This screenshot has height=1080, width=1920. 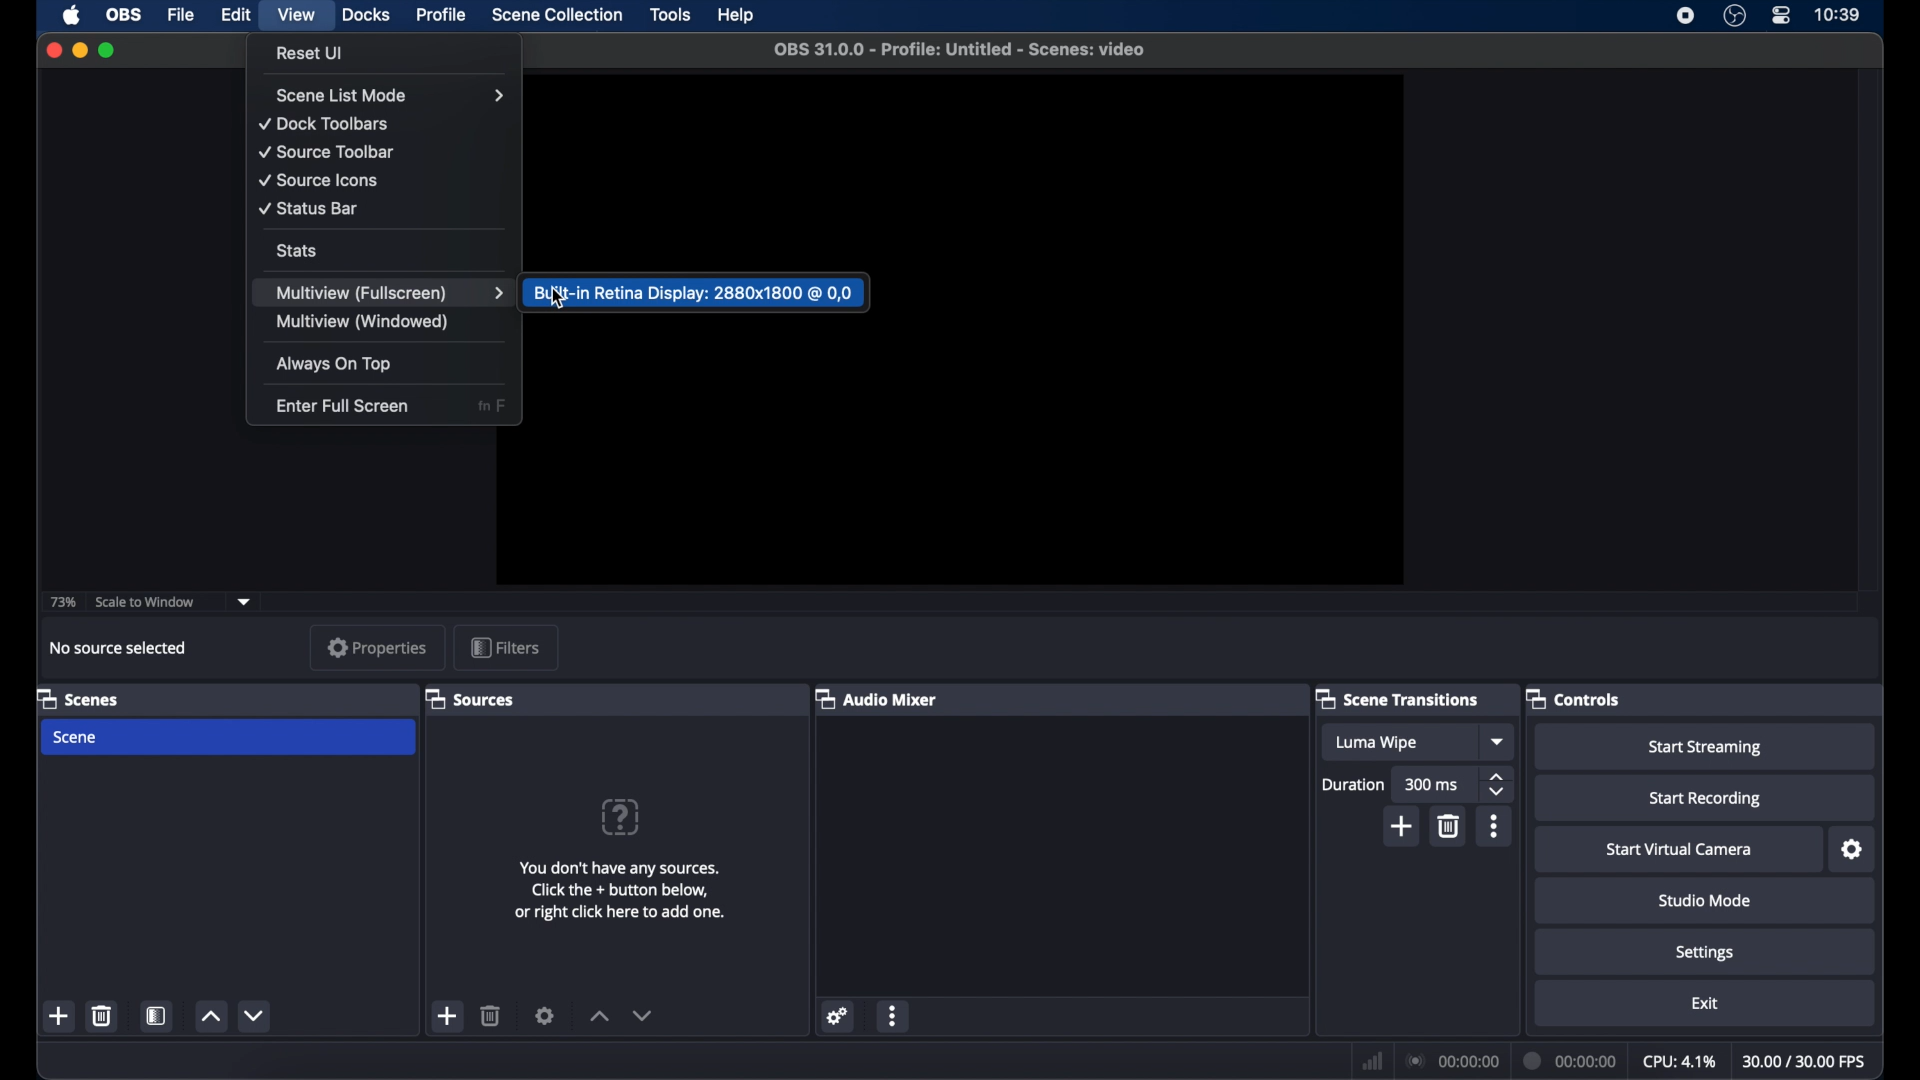 I want to click on decrement, so click(x=649, y=1016).